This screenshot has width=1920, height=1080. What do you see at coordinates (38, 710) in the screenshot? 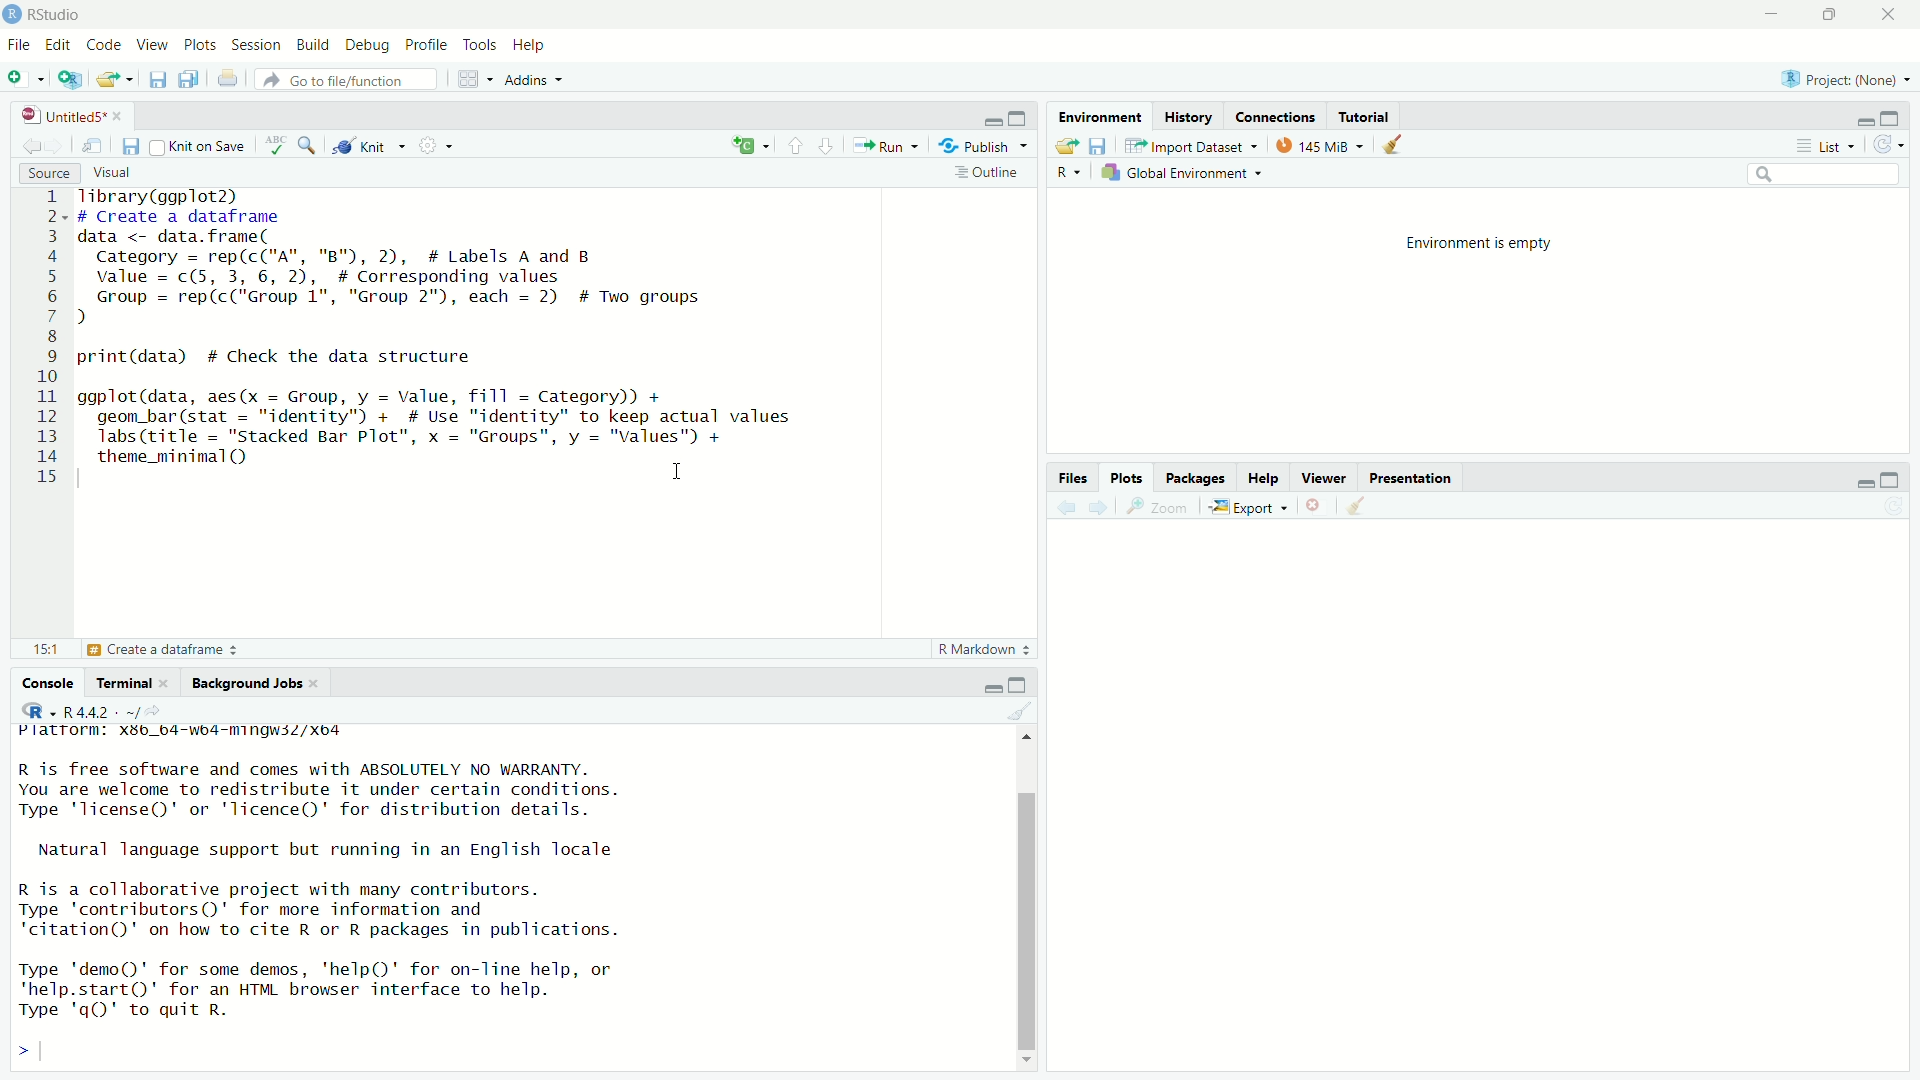
I see `R` at bounding box center [38, 710].